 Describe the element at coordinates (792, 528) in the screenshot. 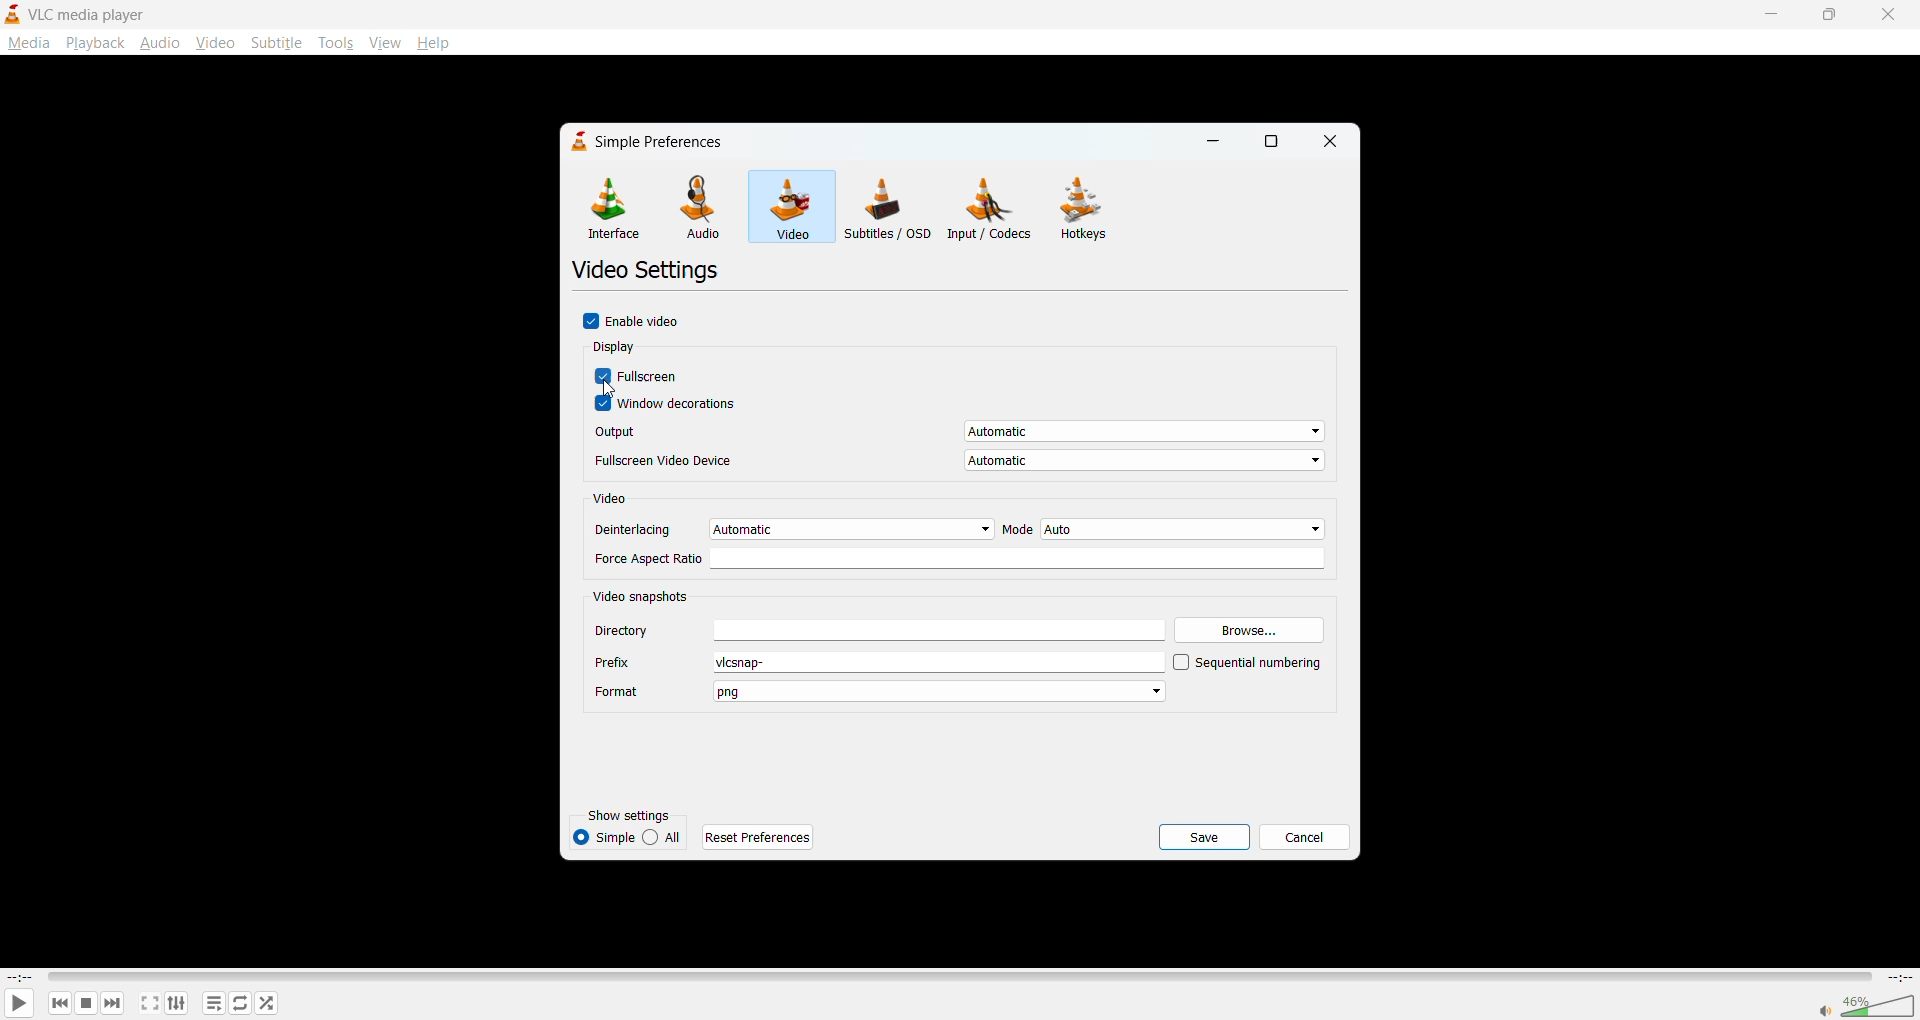

I see `deinterlacing` at that location.